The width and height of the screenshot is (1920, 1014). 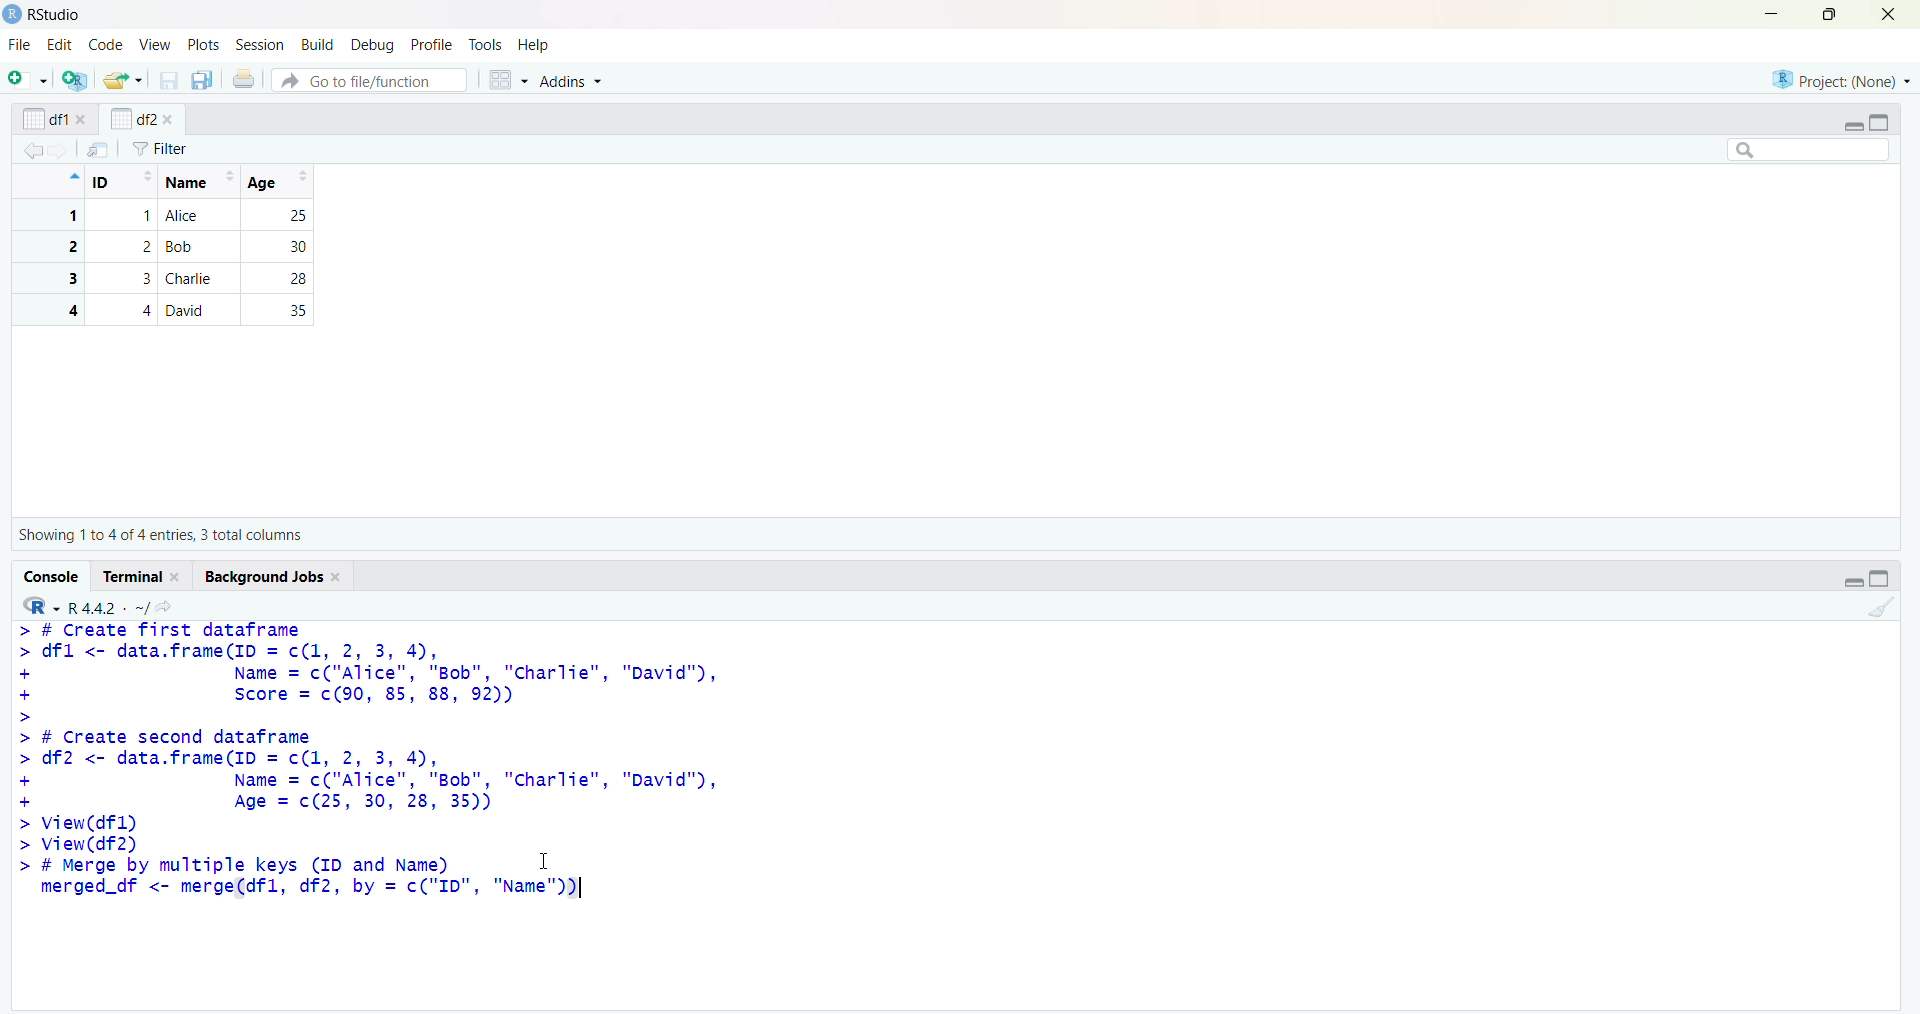 I want to click on Addins , so click(x=569, y=80).